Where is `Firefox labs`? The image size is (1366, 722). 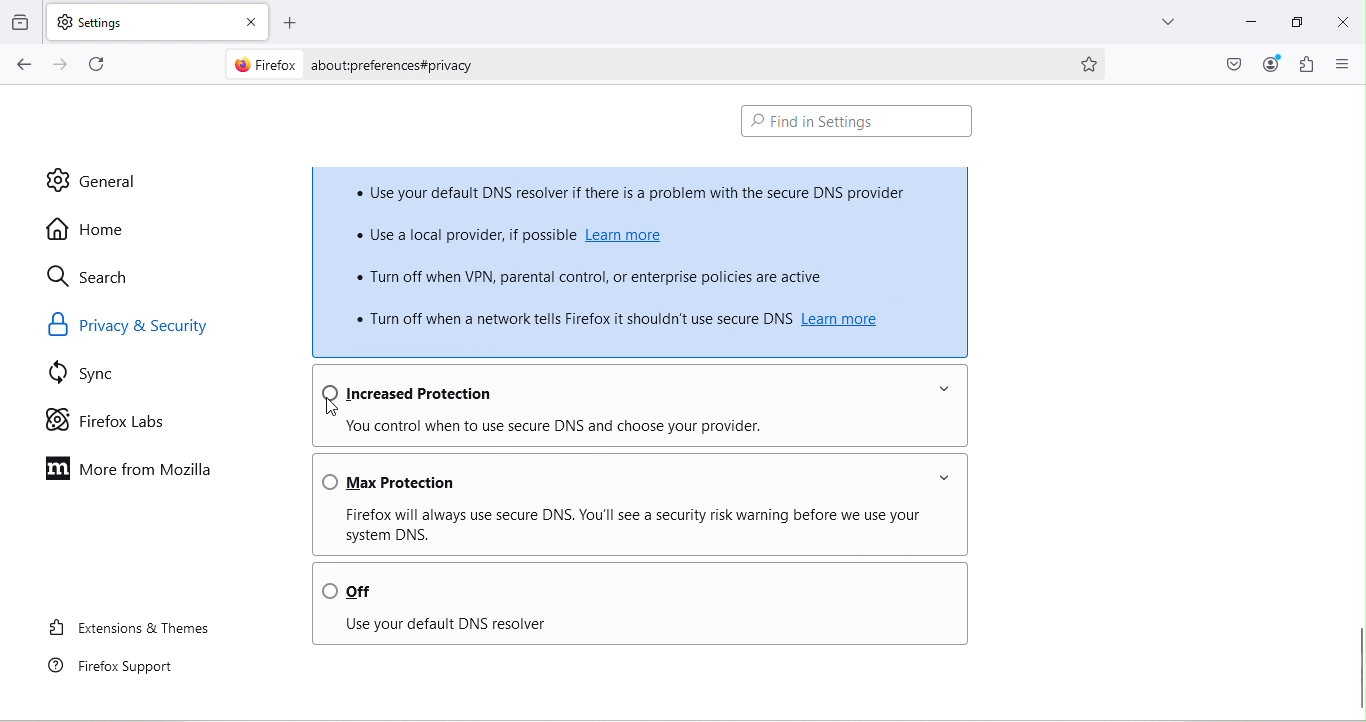
Firefox labs is located at coordinates (107, 420).